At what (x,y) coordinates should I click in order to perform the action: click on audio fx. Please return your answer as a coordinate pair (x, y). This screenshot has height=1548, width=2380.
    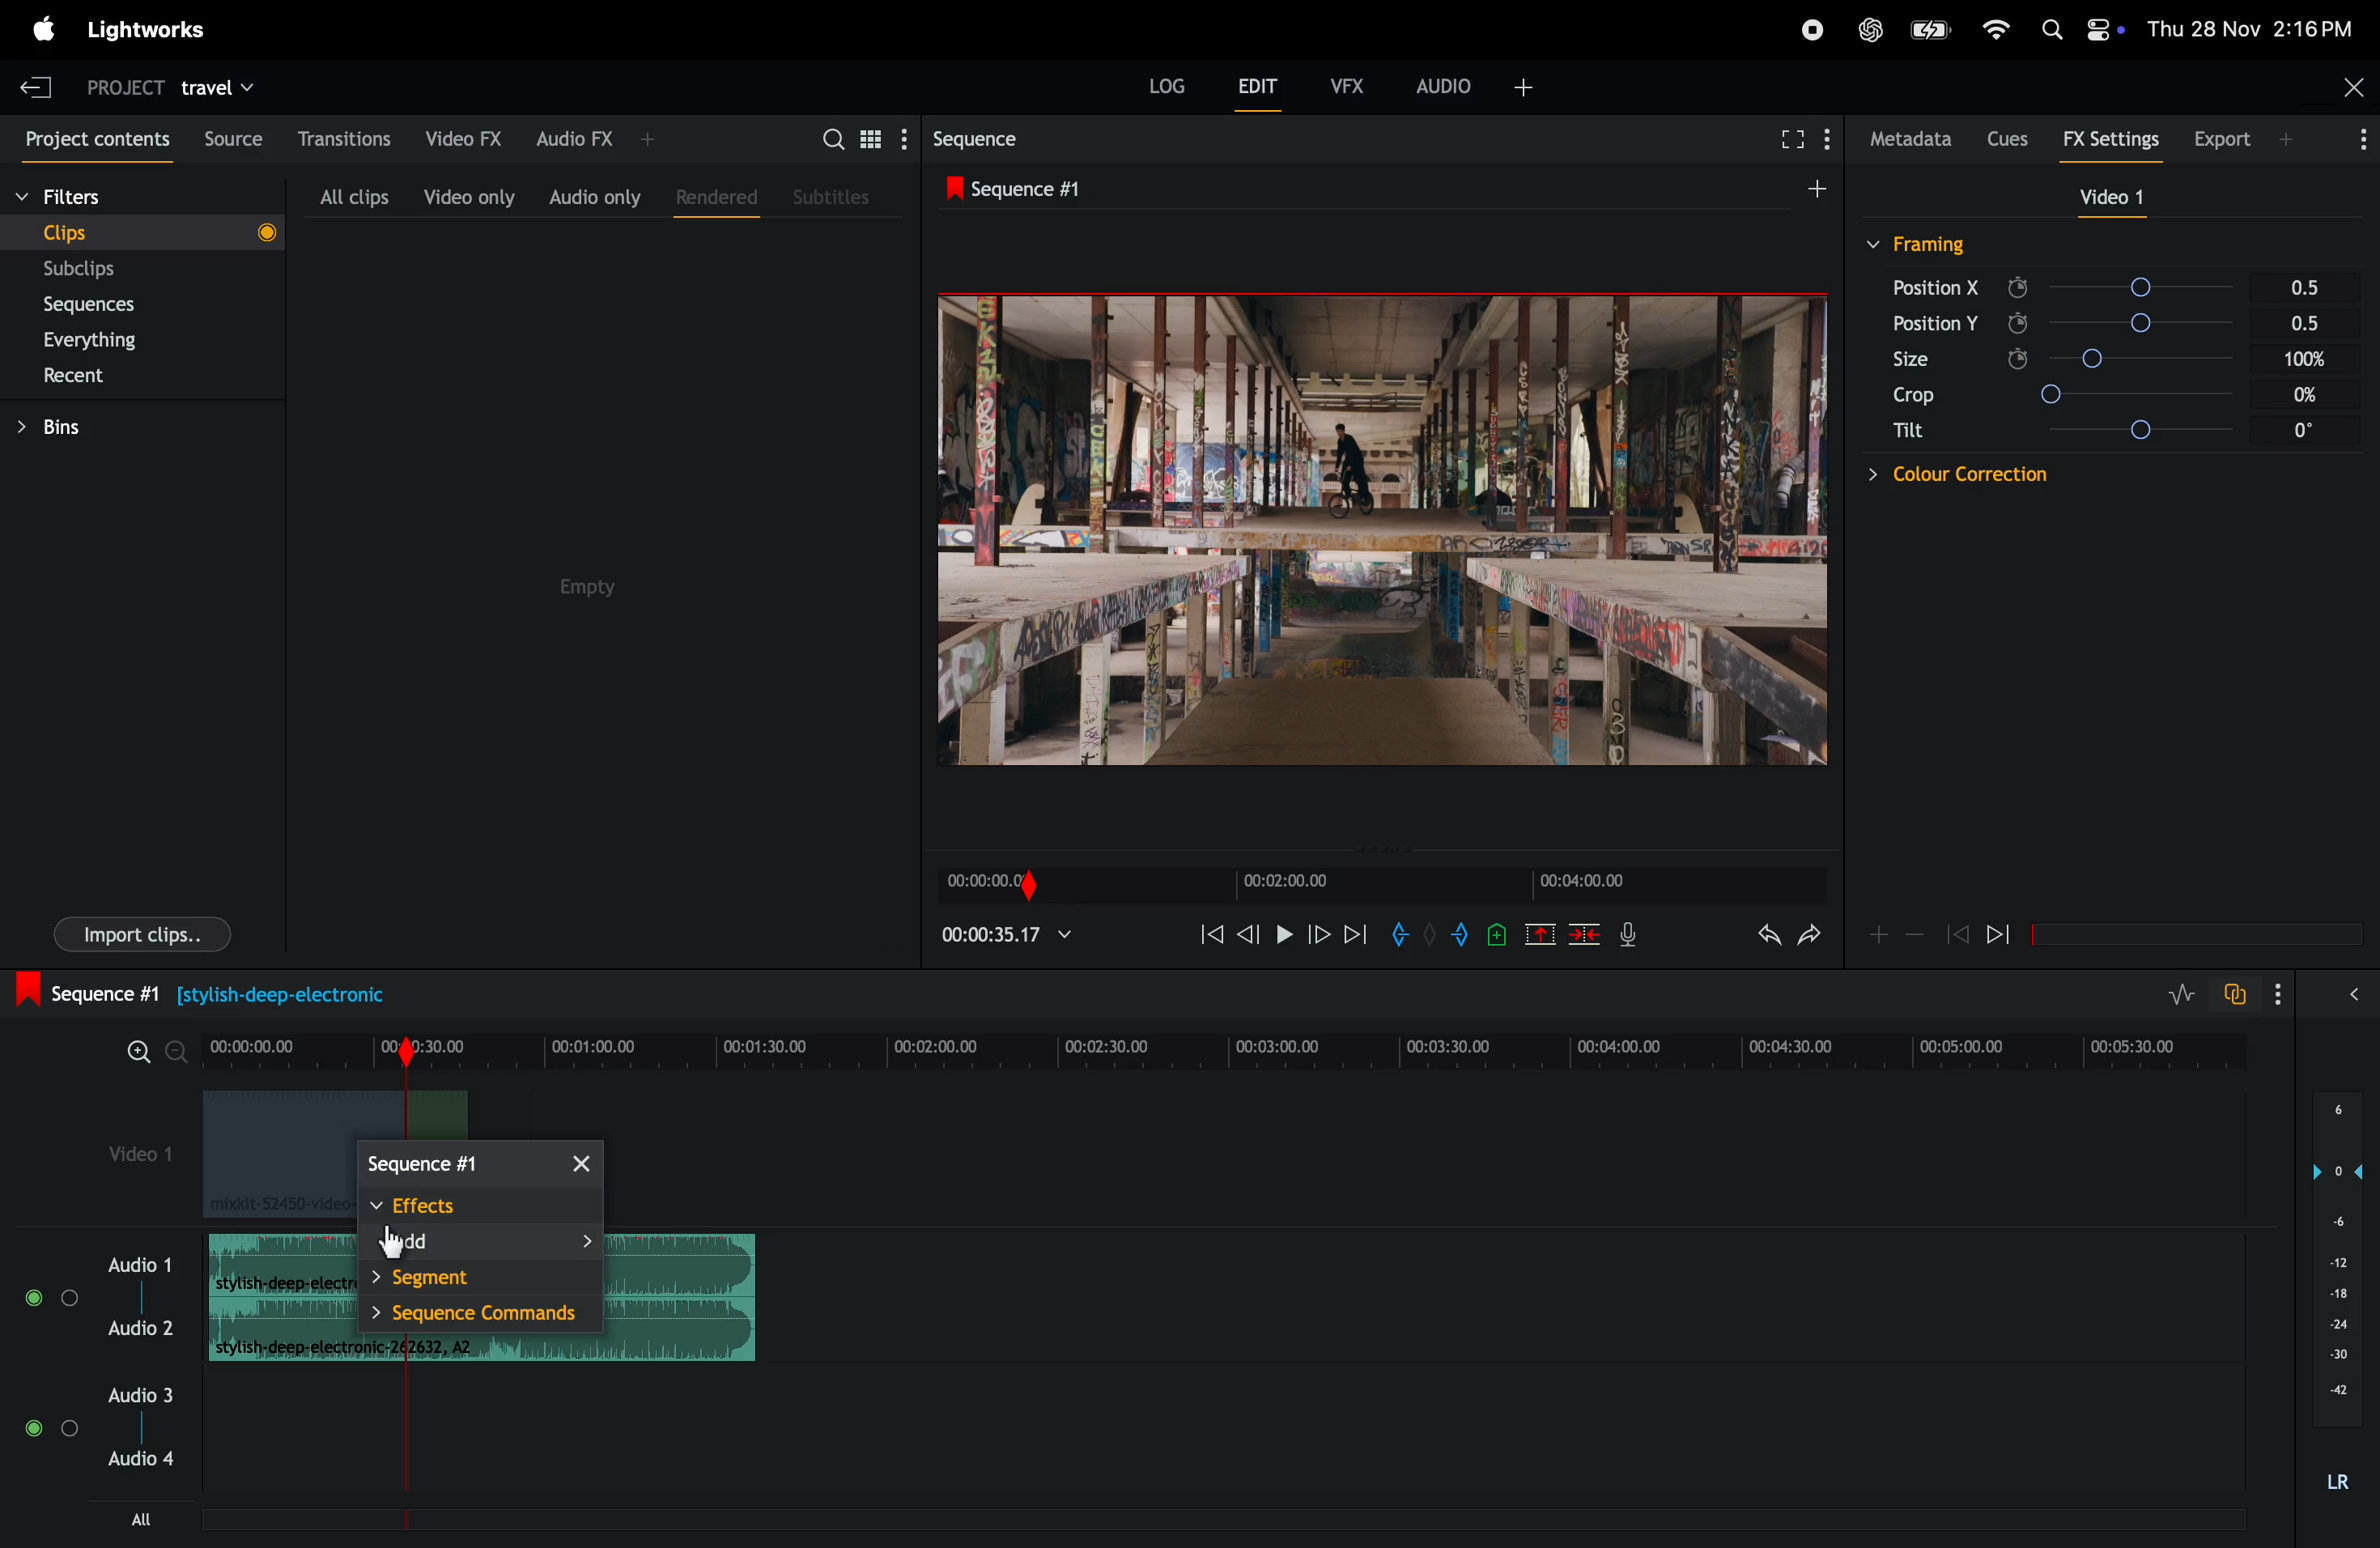
    Looking at the image, I should click on (594, 136).